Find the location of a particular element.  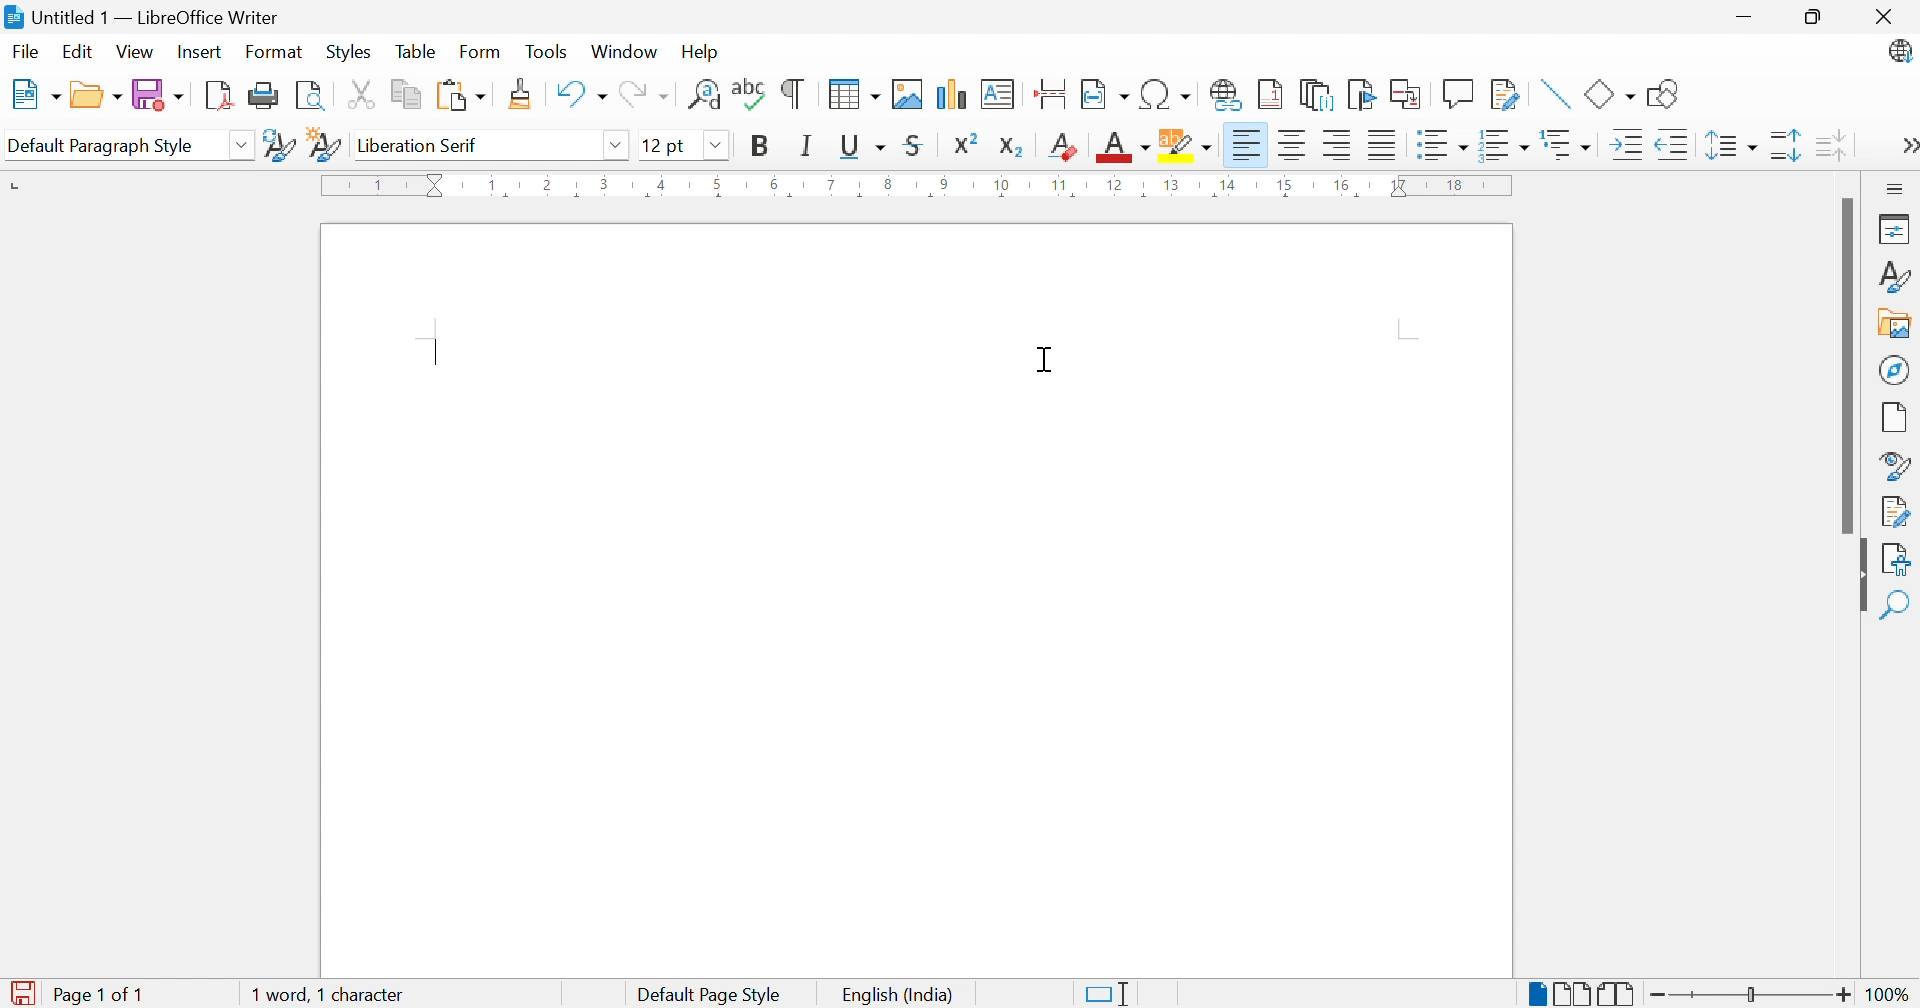

Ruler is located at coordinates (921, 188).